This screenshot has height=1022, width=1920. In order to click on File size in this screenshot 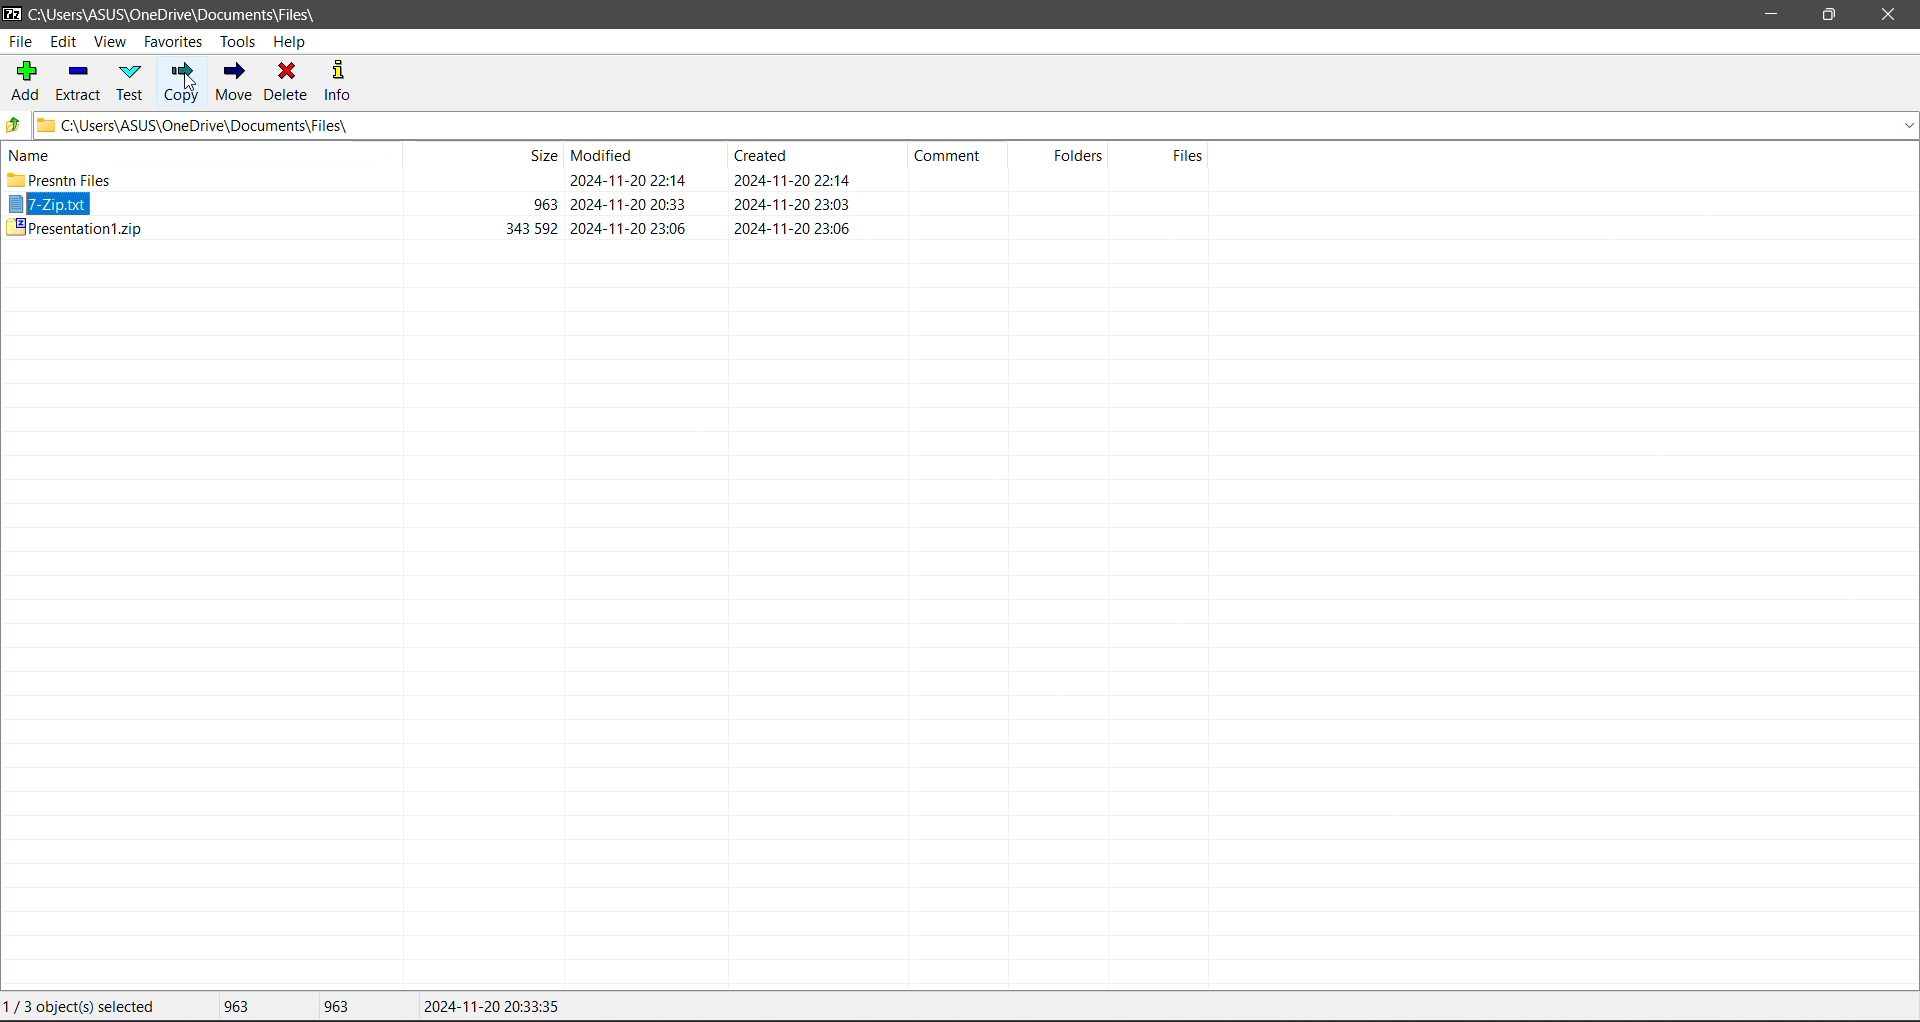, I will do `click(495, 193)`.